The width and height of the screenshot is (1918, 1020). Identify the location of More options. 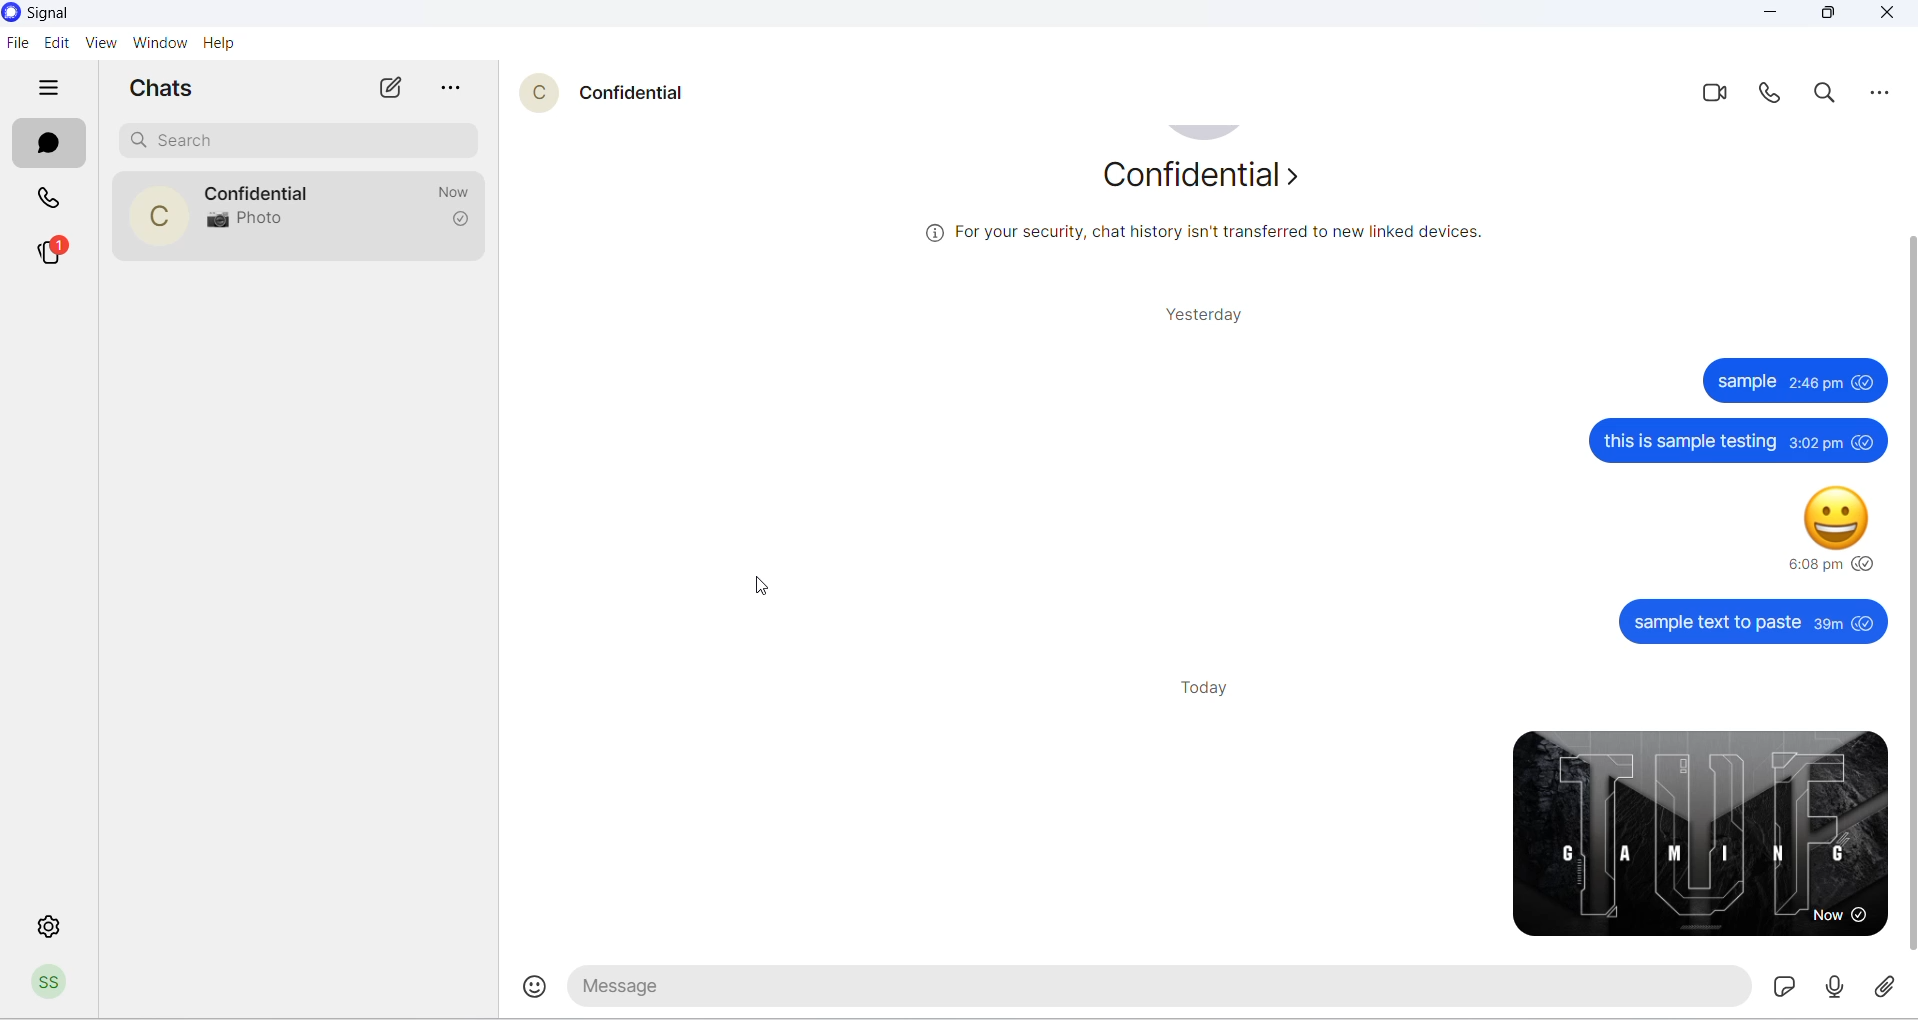
(1884, 95).